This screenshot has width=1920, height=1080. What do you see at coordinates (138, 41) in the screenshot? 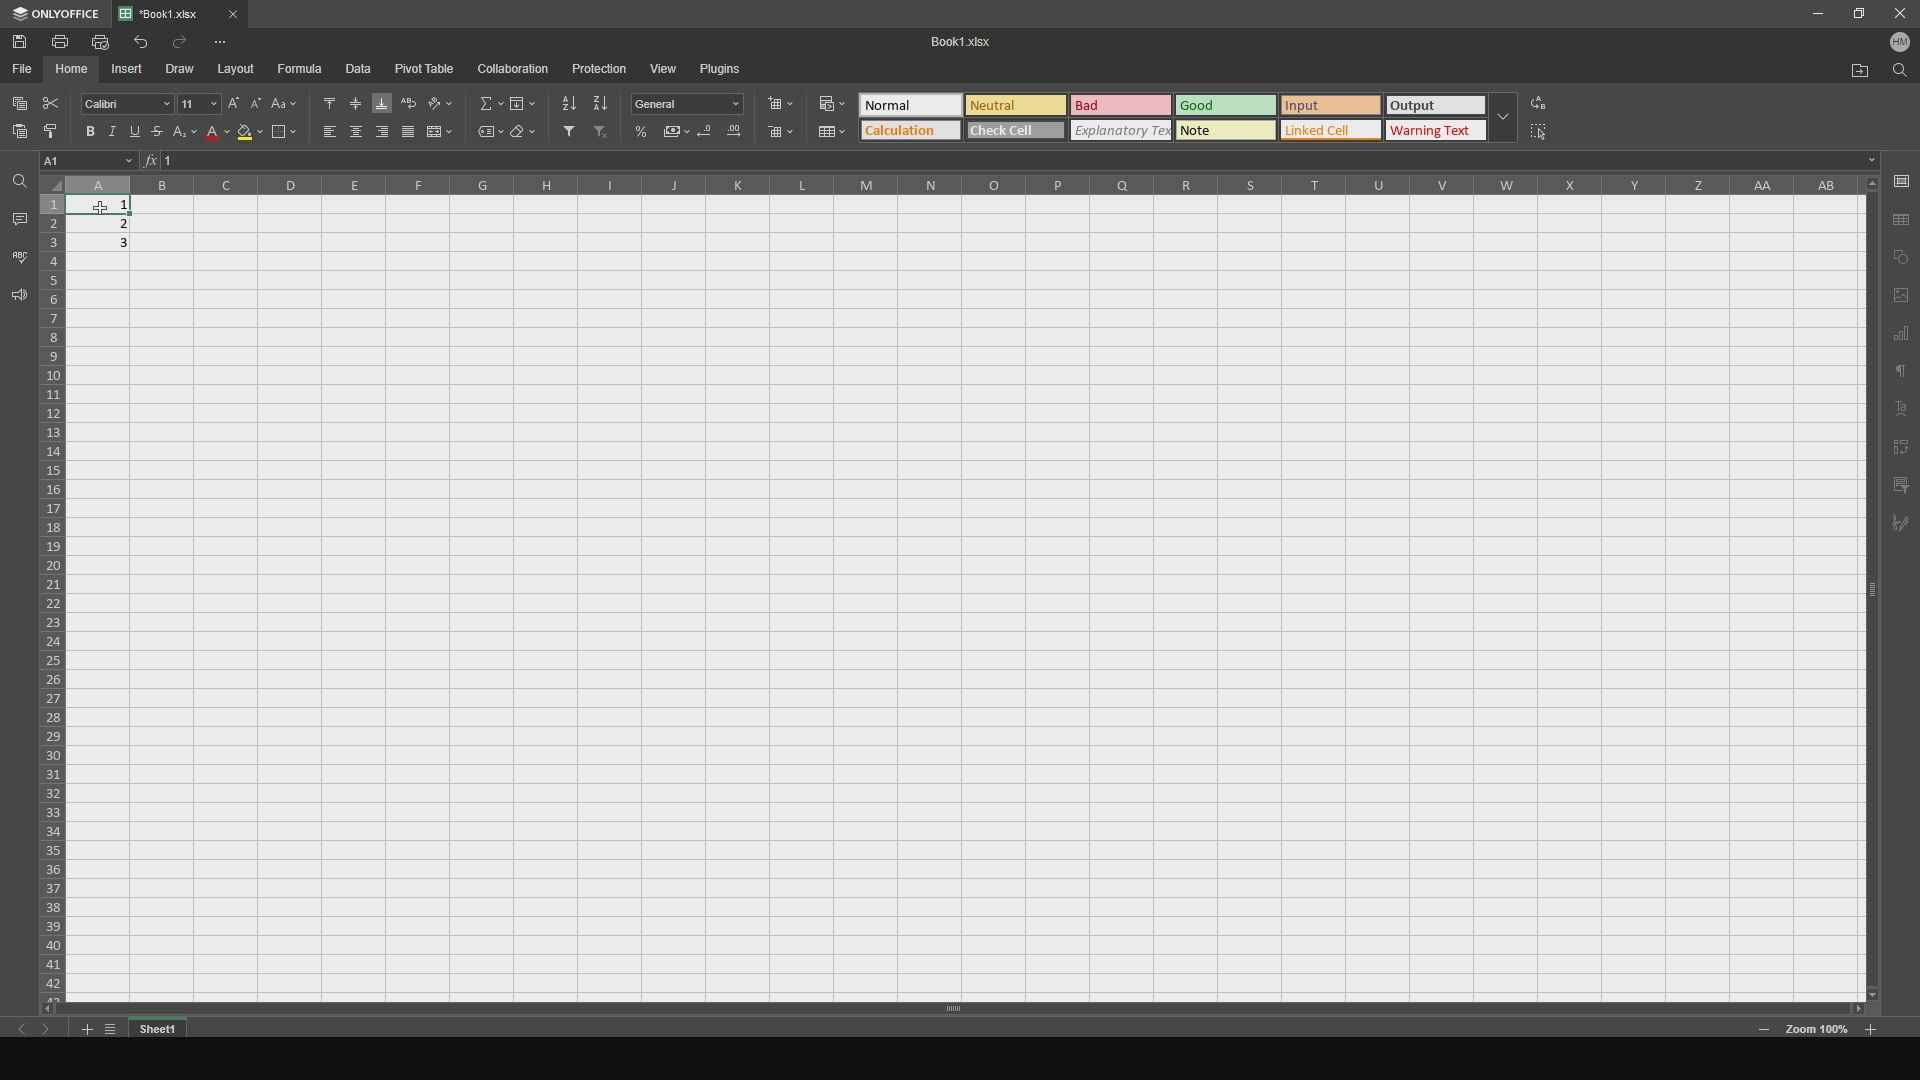
I see `undo` at bounding box center [138, 41].